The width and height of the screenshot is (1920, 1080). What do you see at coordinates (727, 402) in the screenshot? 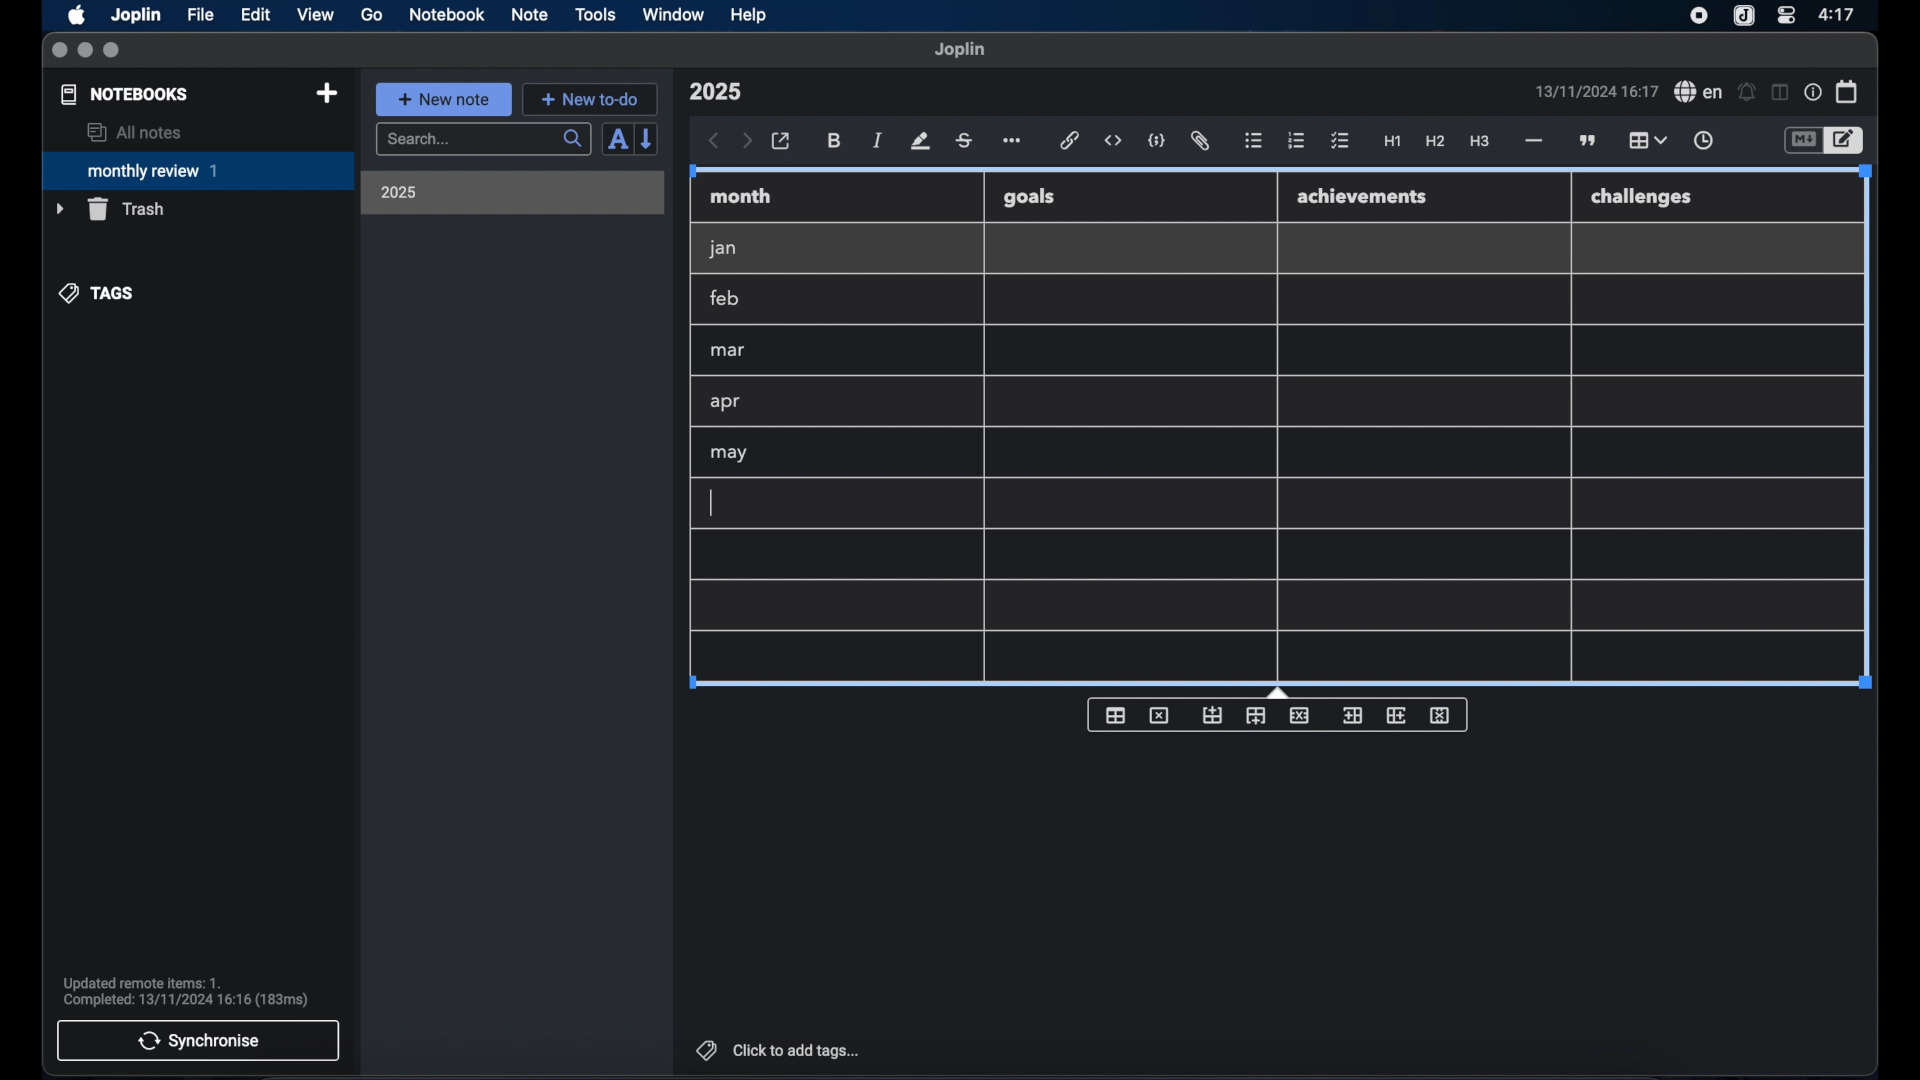
I see `apr` at bounding box center [727, 402].